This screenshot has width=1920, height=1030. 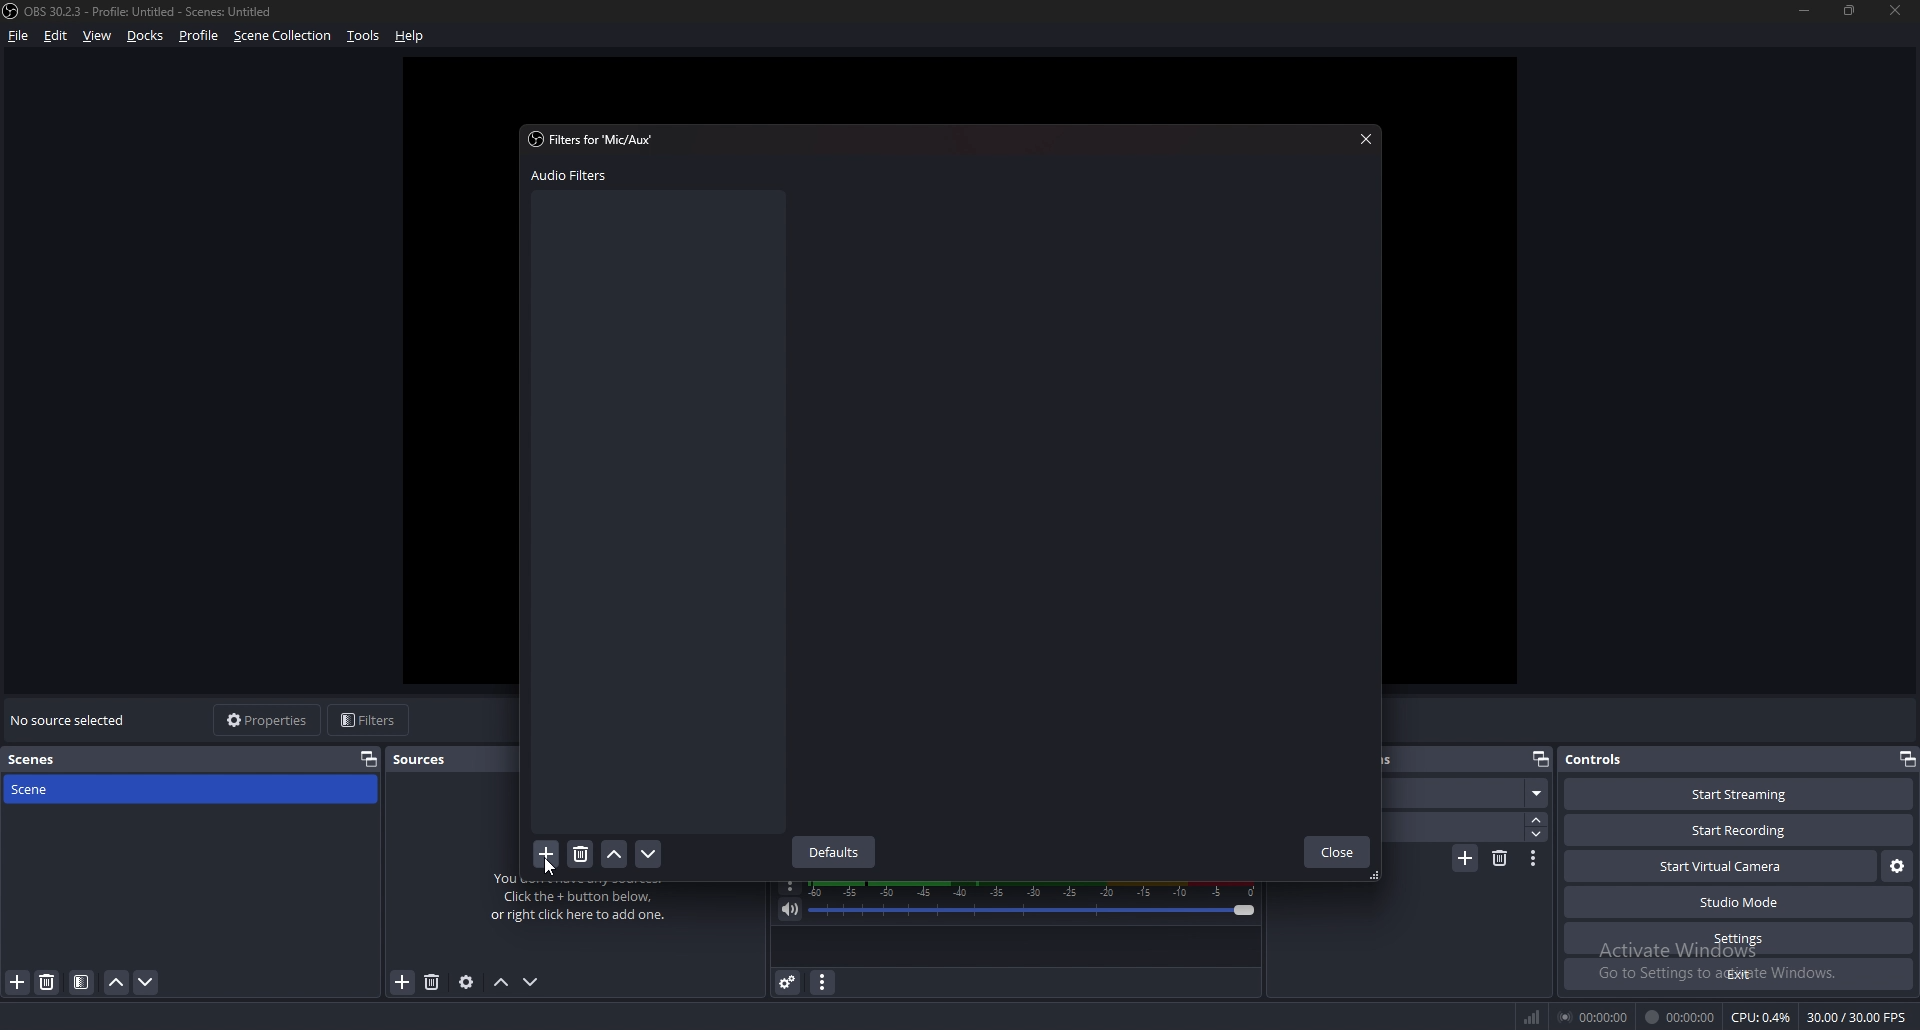 I want to click on defaults, so click(x=836, y=853).